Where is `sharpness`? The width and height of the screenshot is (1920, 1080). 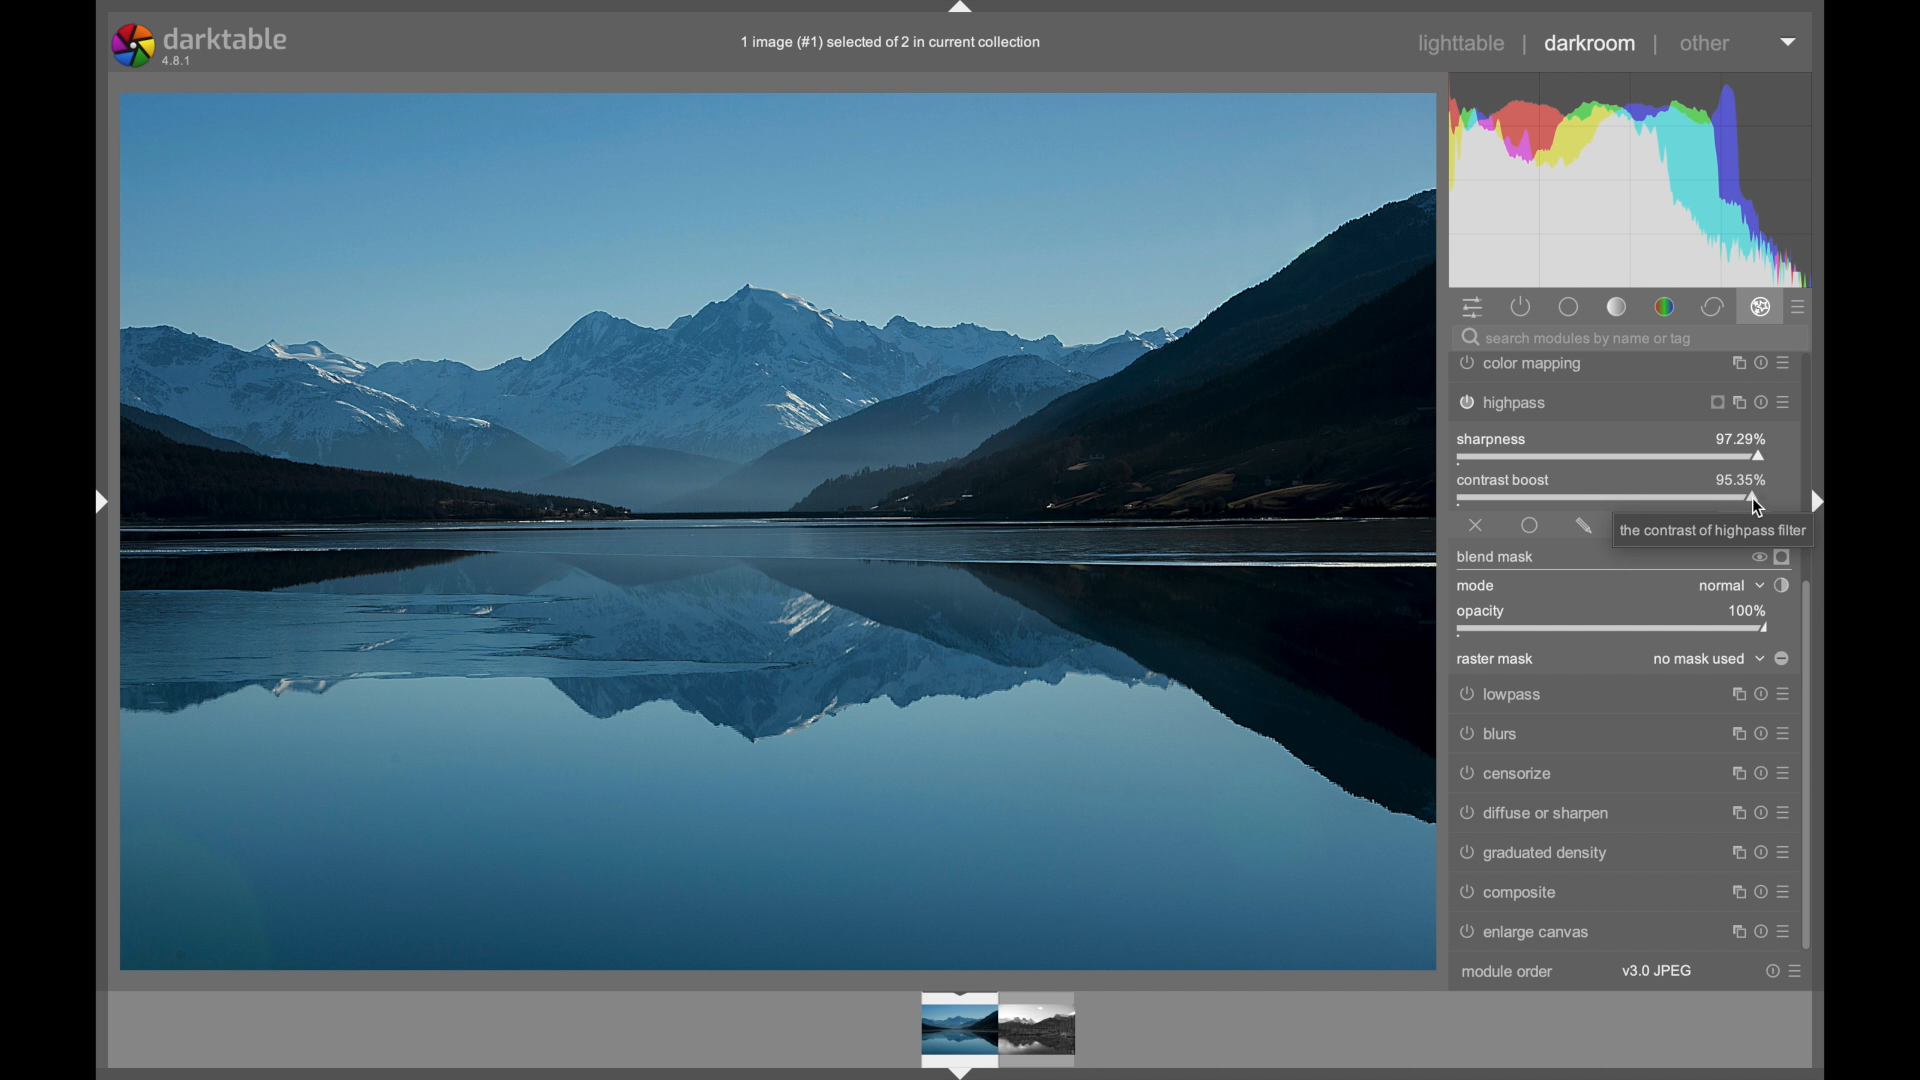
sharpness is located at coordinates (1492, 438).